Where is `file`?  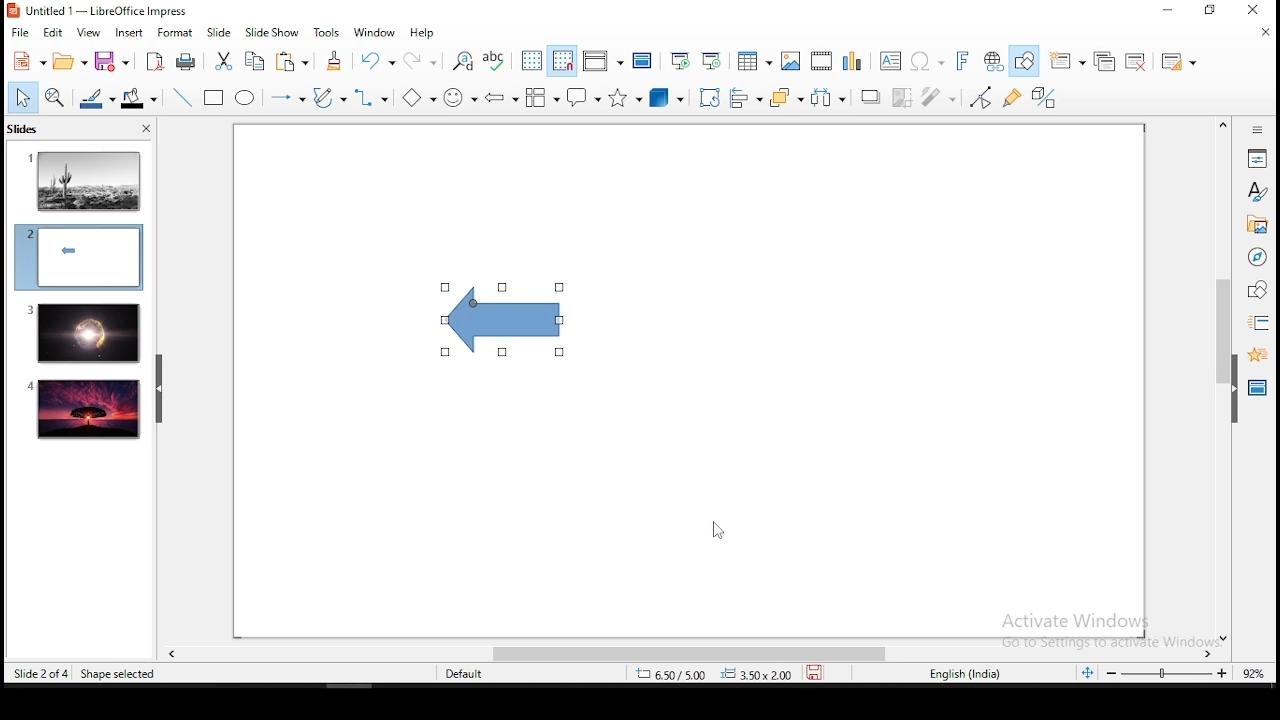
file is located at coordinates (21, 33).